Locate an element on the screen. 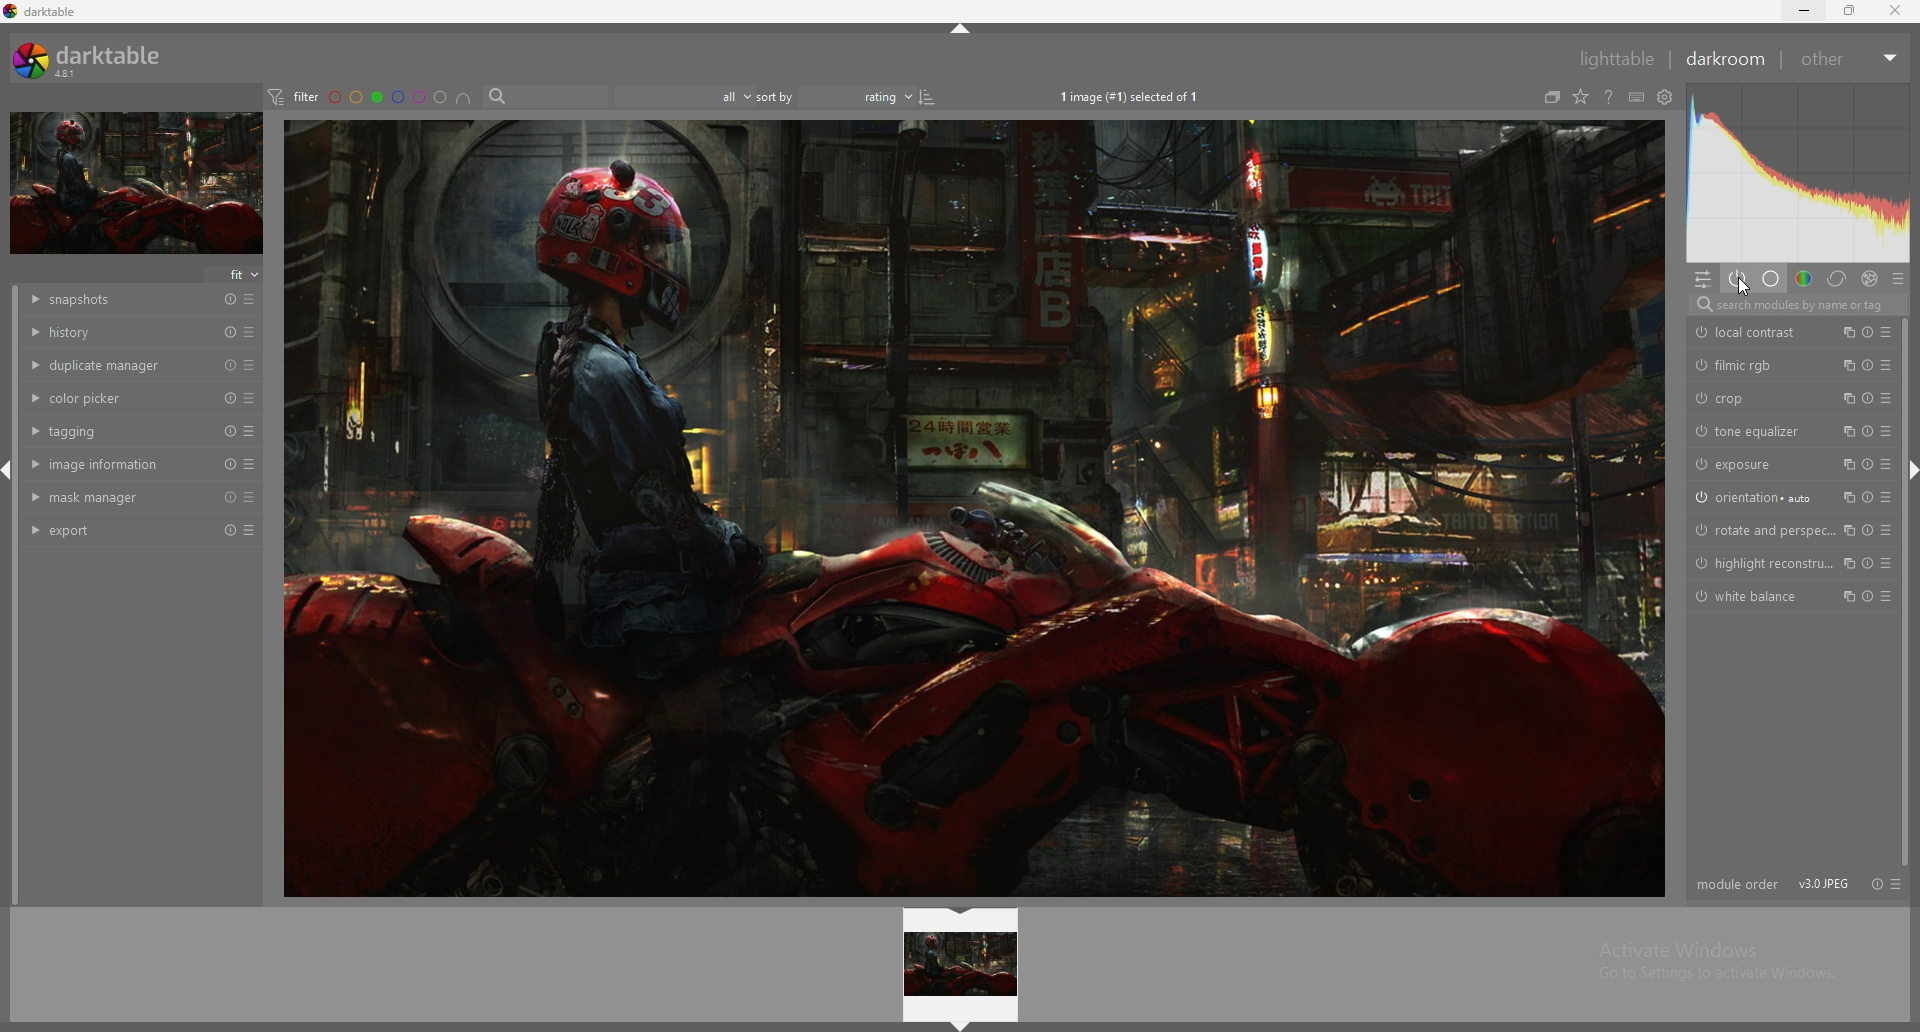  minimize is located at coordinates (1804, 9).